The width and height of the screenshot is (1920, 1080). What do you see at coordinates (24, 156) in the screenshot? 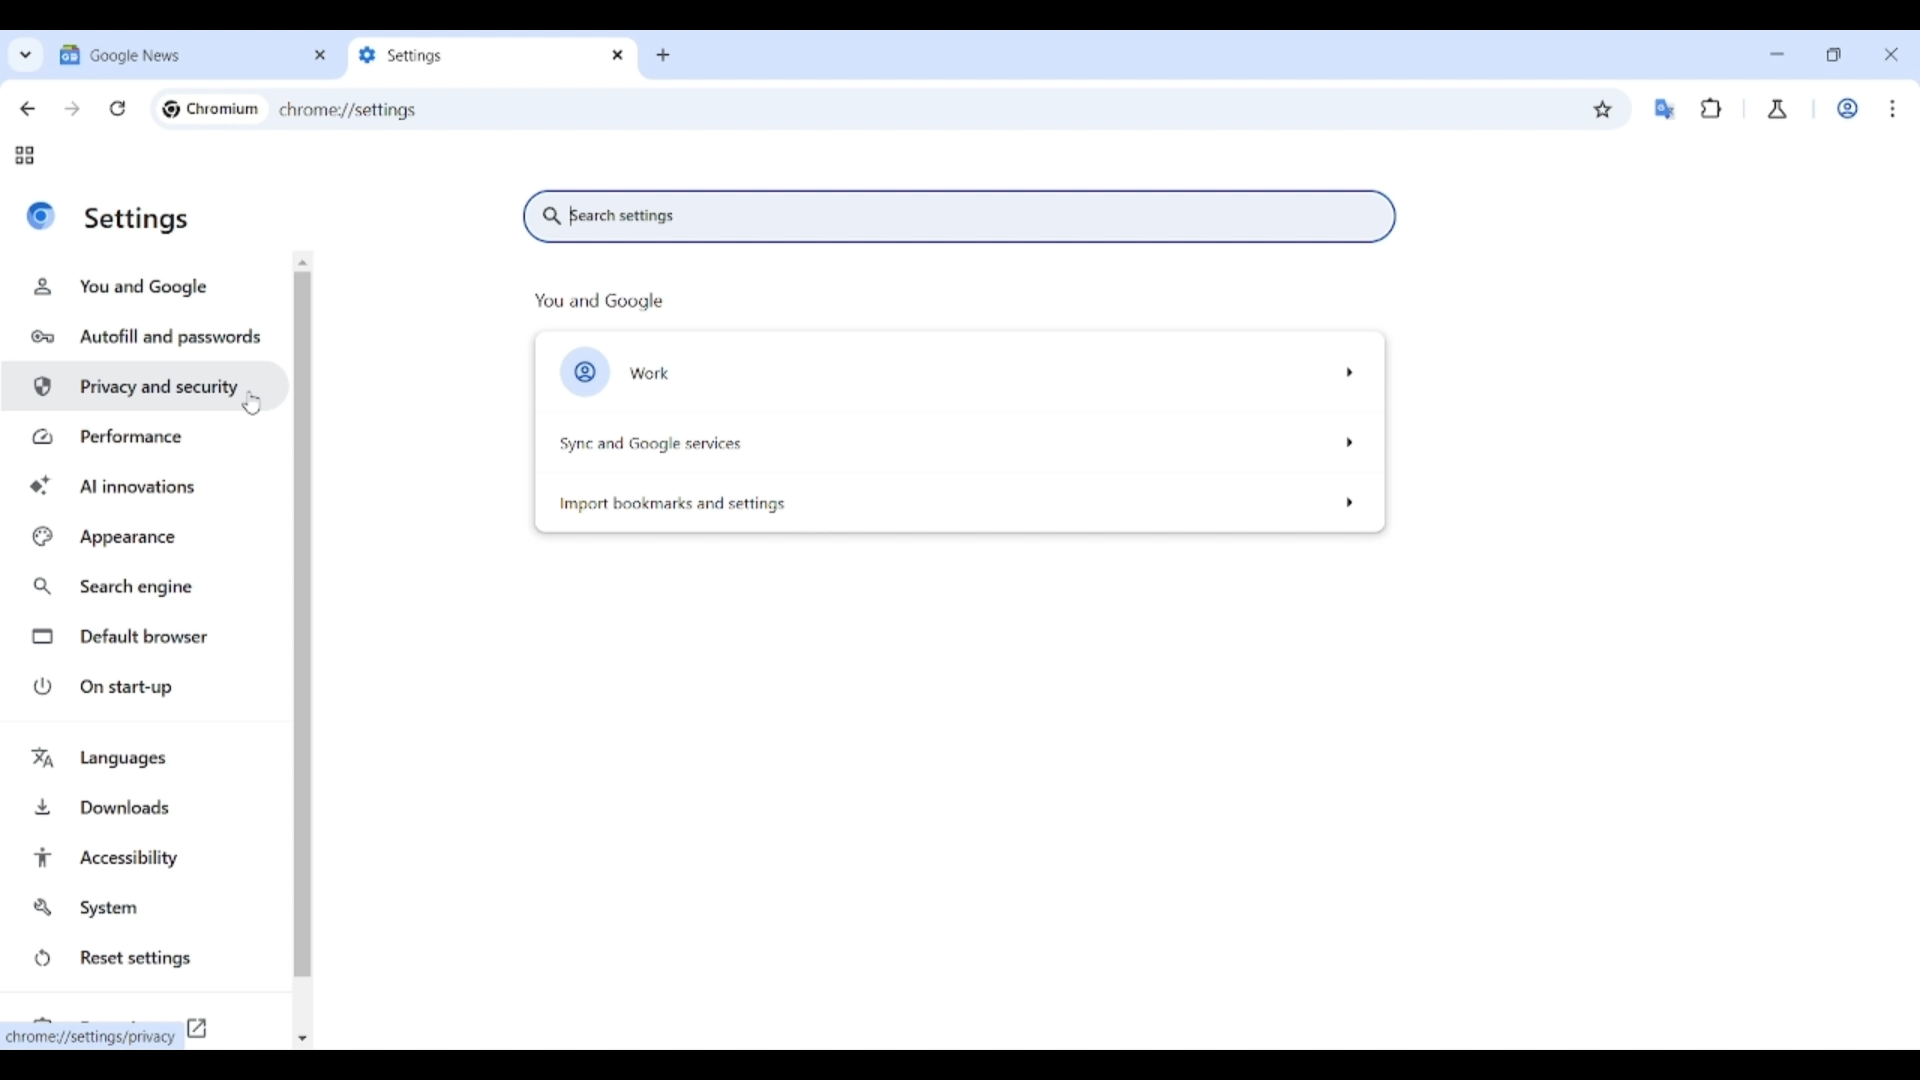
I see `Tab groups` at bounding box center [24, 156].